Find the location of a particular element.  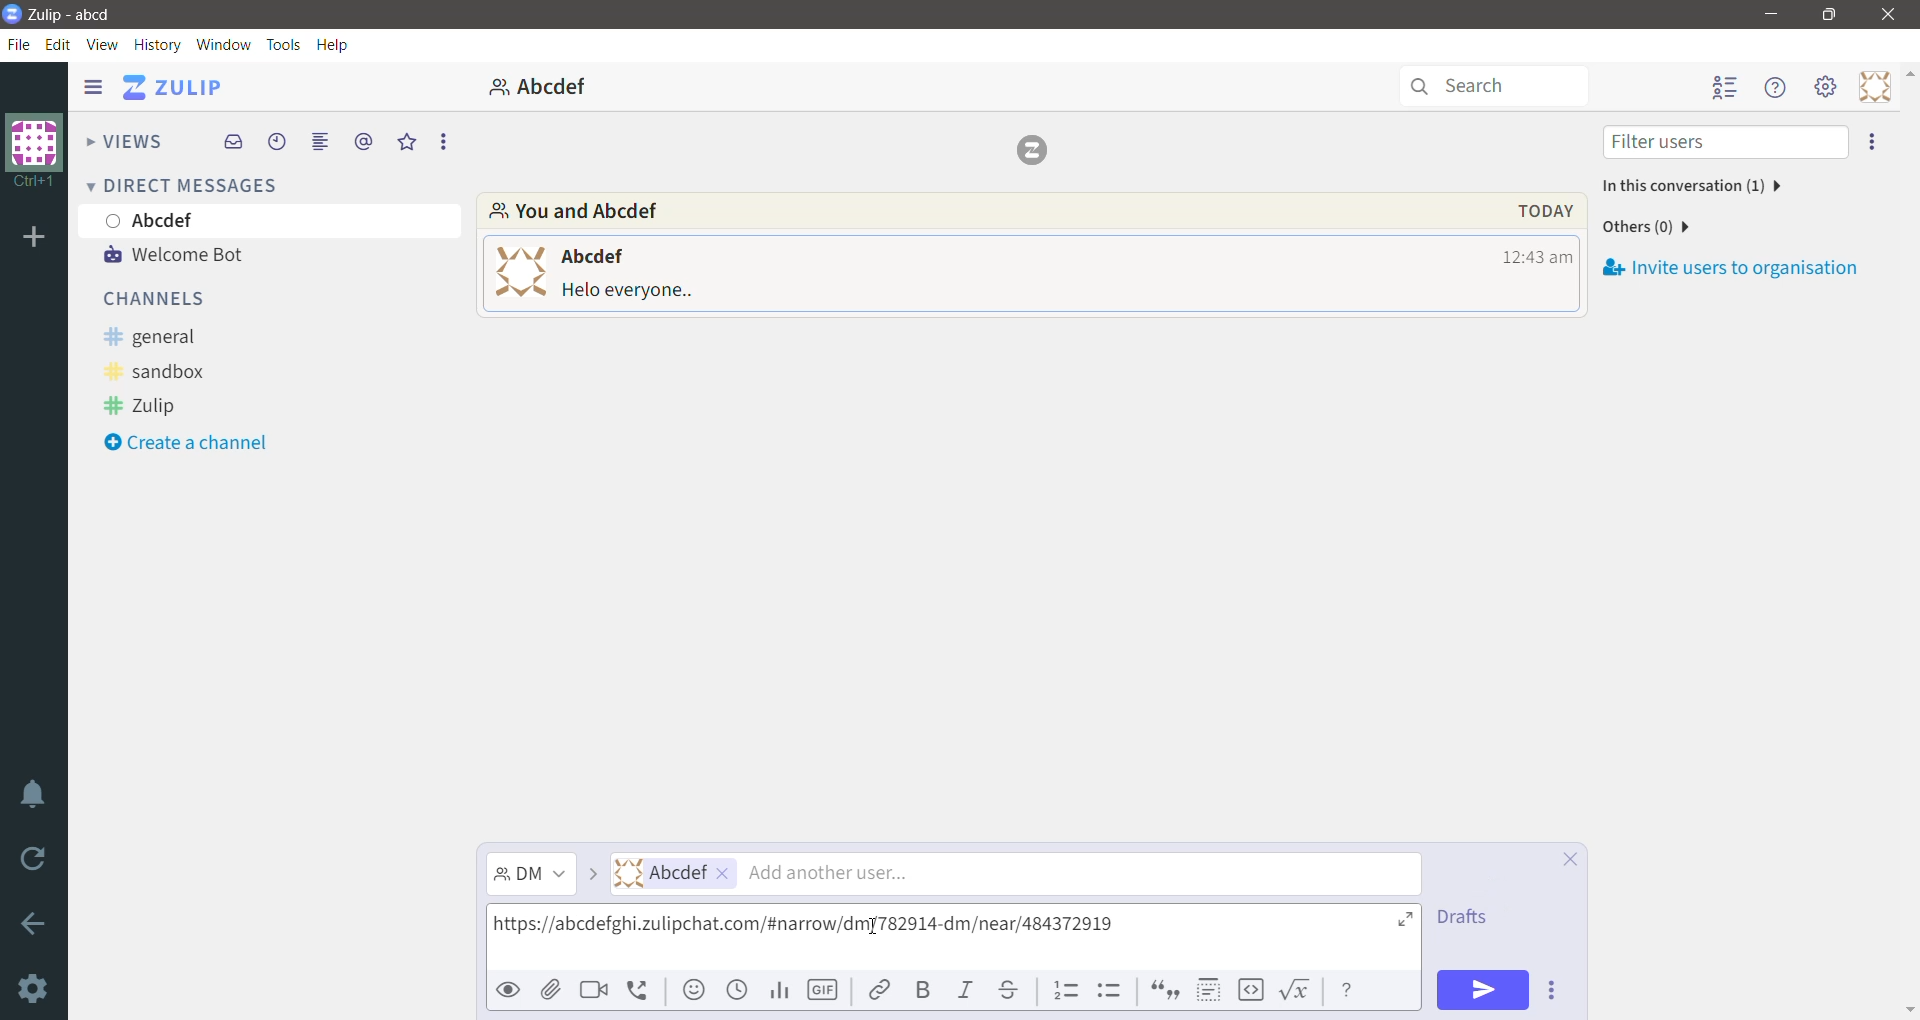

Add video call is located at coordinates (595, 990).